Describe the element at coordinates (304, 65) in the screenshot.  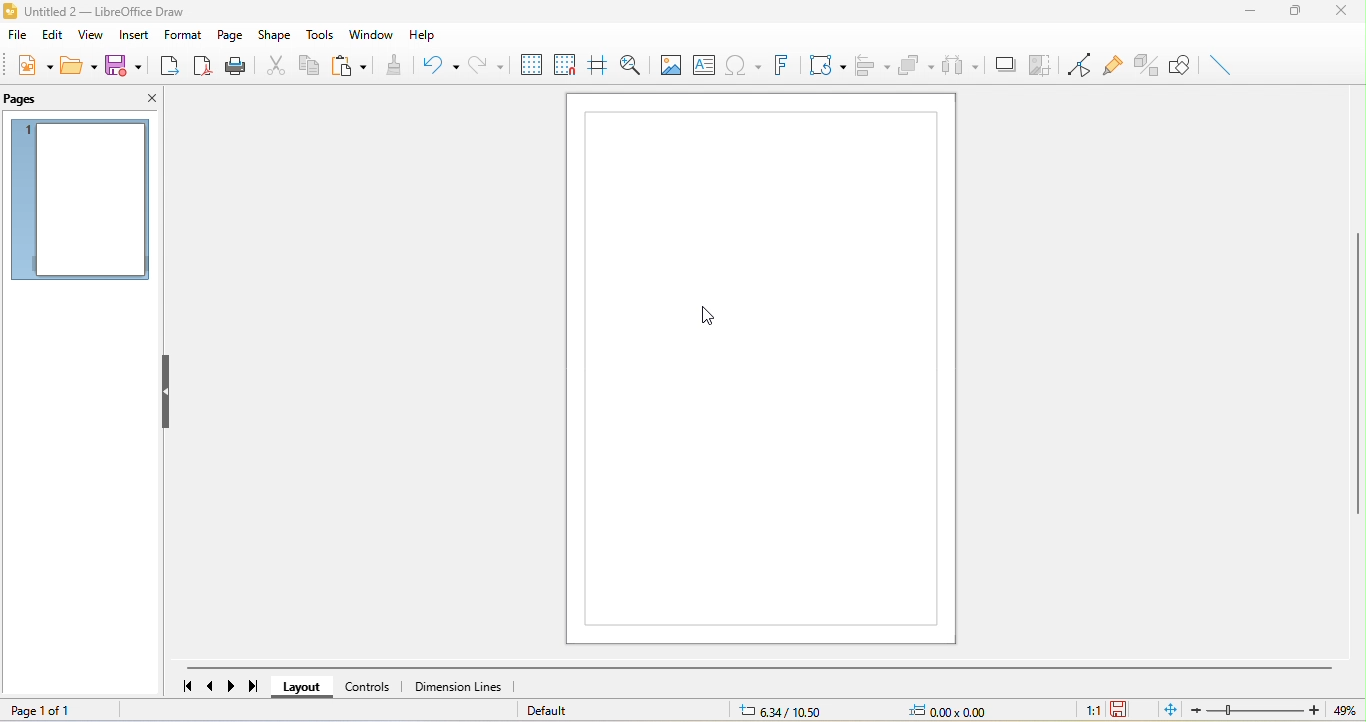
I see `copy` at that location.